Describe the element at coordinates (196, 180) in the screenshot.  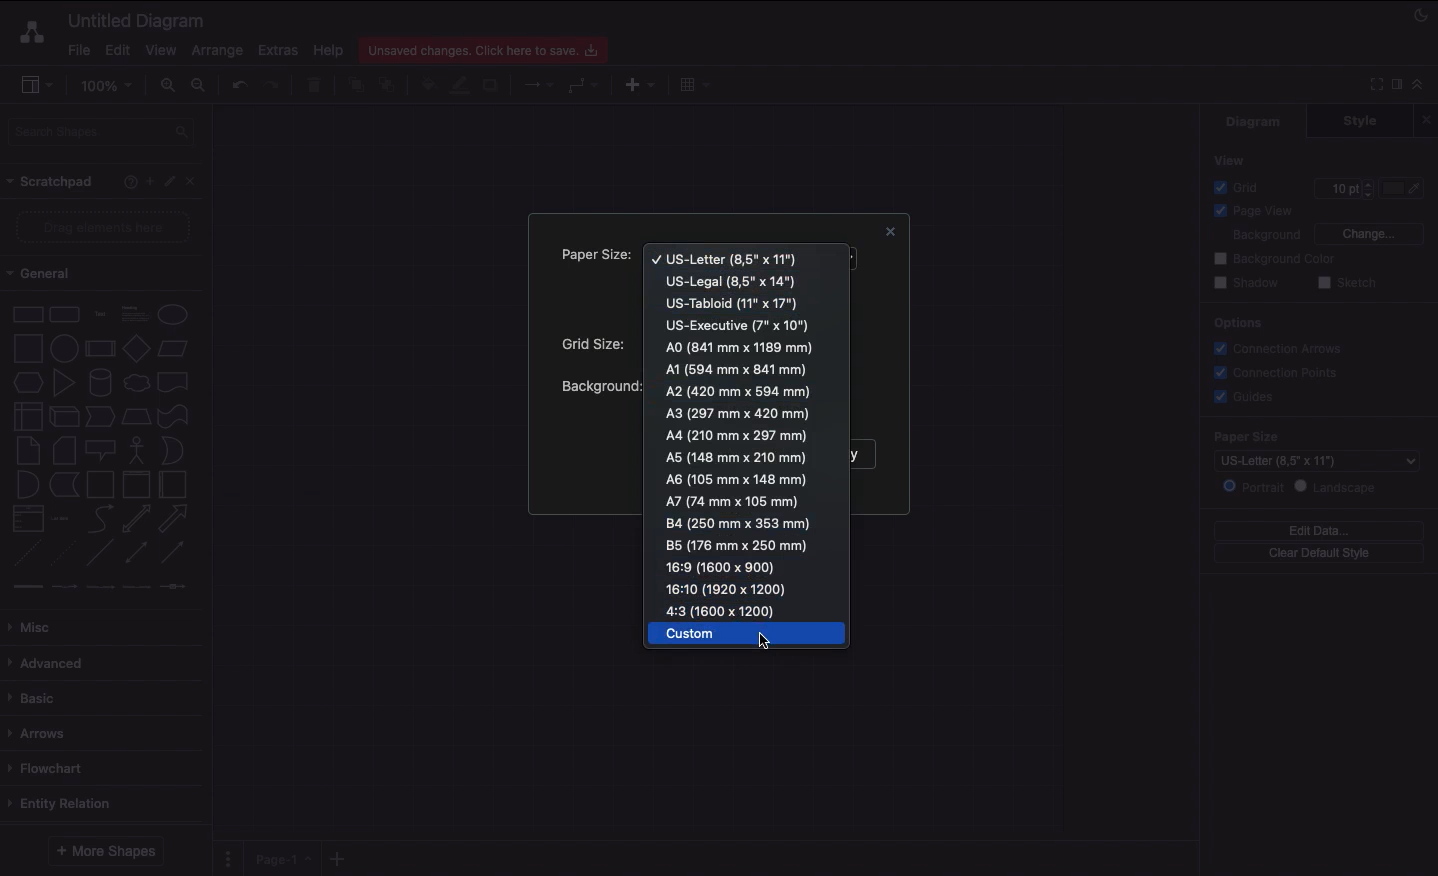
I see `Close` at that location.